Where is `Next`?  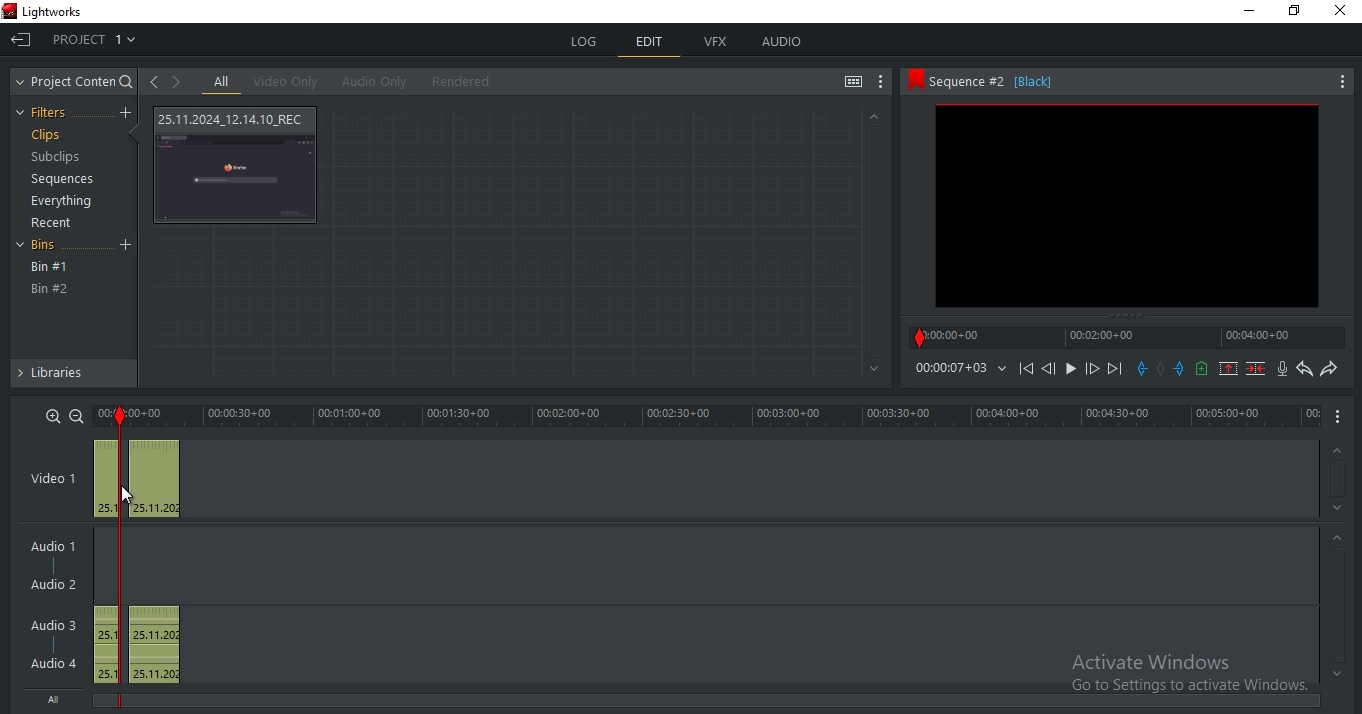
Next is located at coordinates (1117, 368).